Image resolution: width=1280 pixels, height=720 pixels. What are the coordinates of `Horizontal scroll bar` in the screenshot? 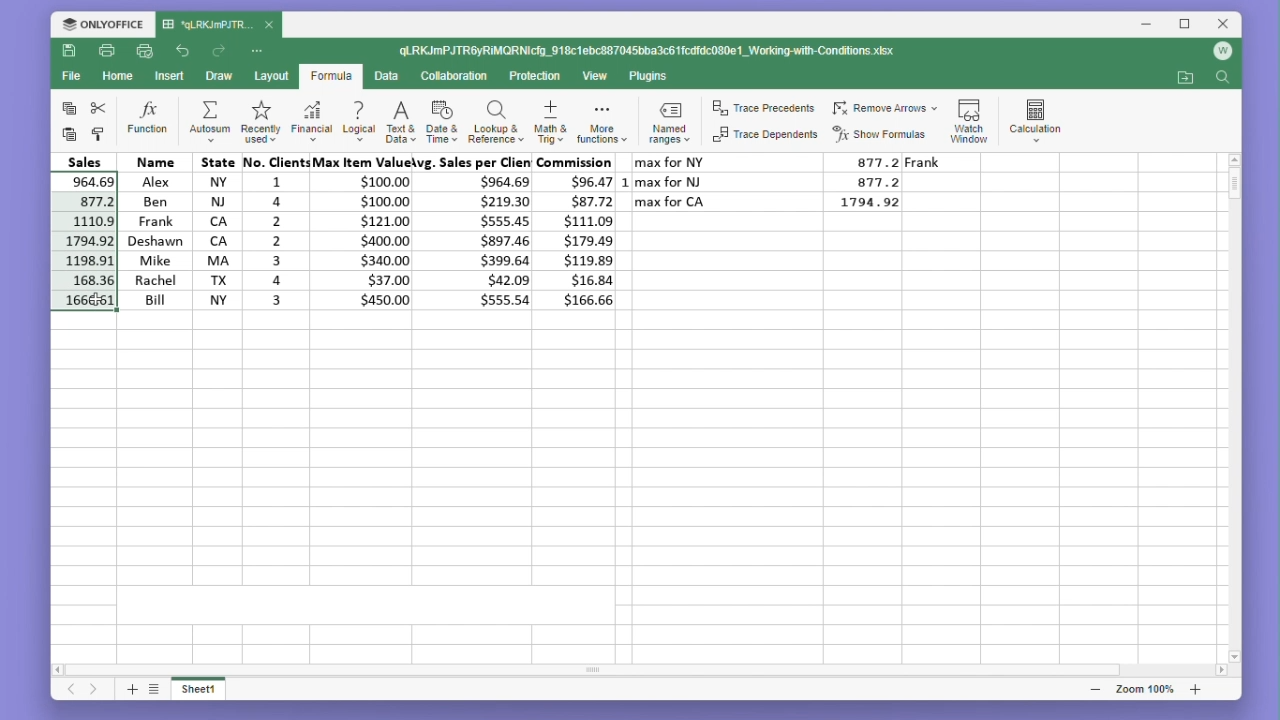 It's located at (629, 670).